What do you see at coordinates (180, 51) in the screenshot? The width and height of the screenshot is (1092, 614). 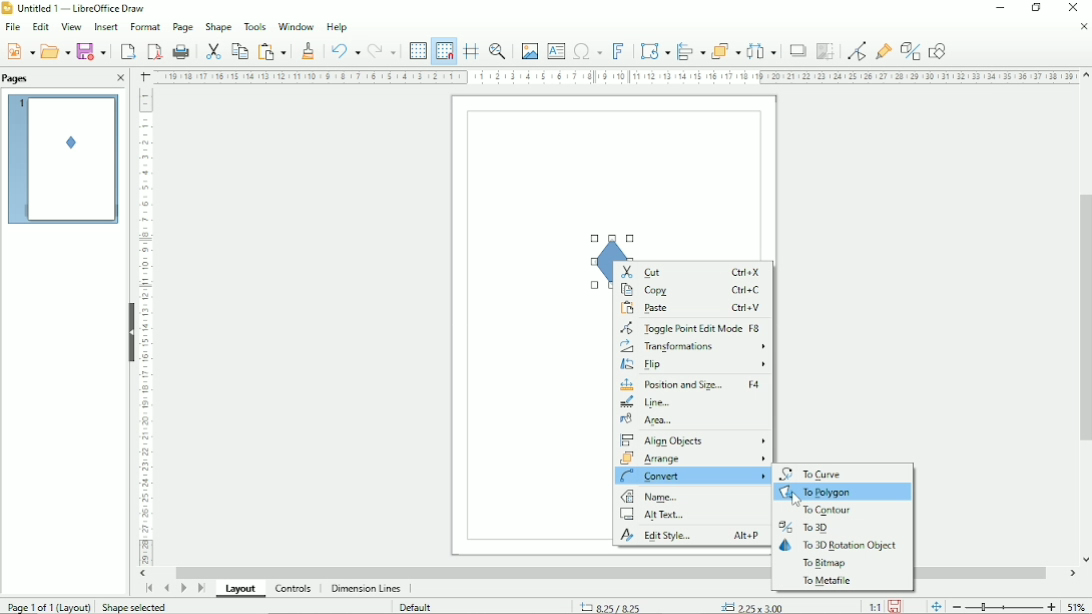 I see `Print` at bounding box center [180, 51].